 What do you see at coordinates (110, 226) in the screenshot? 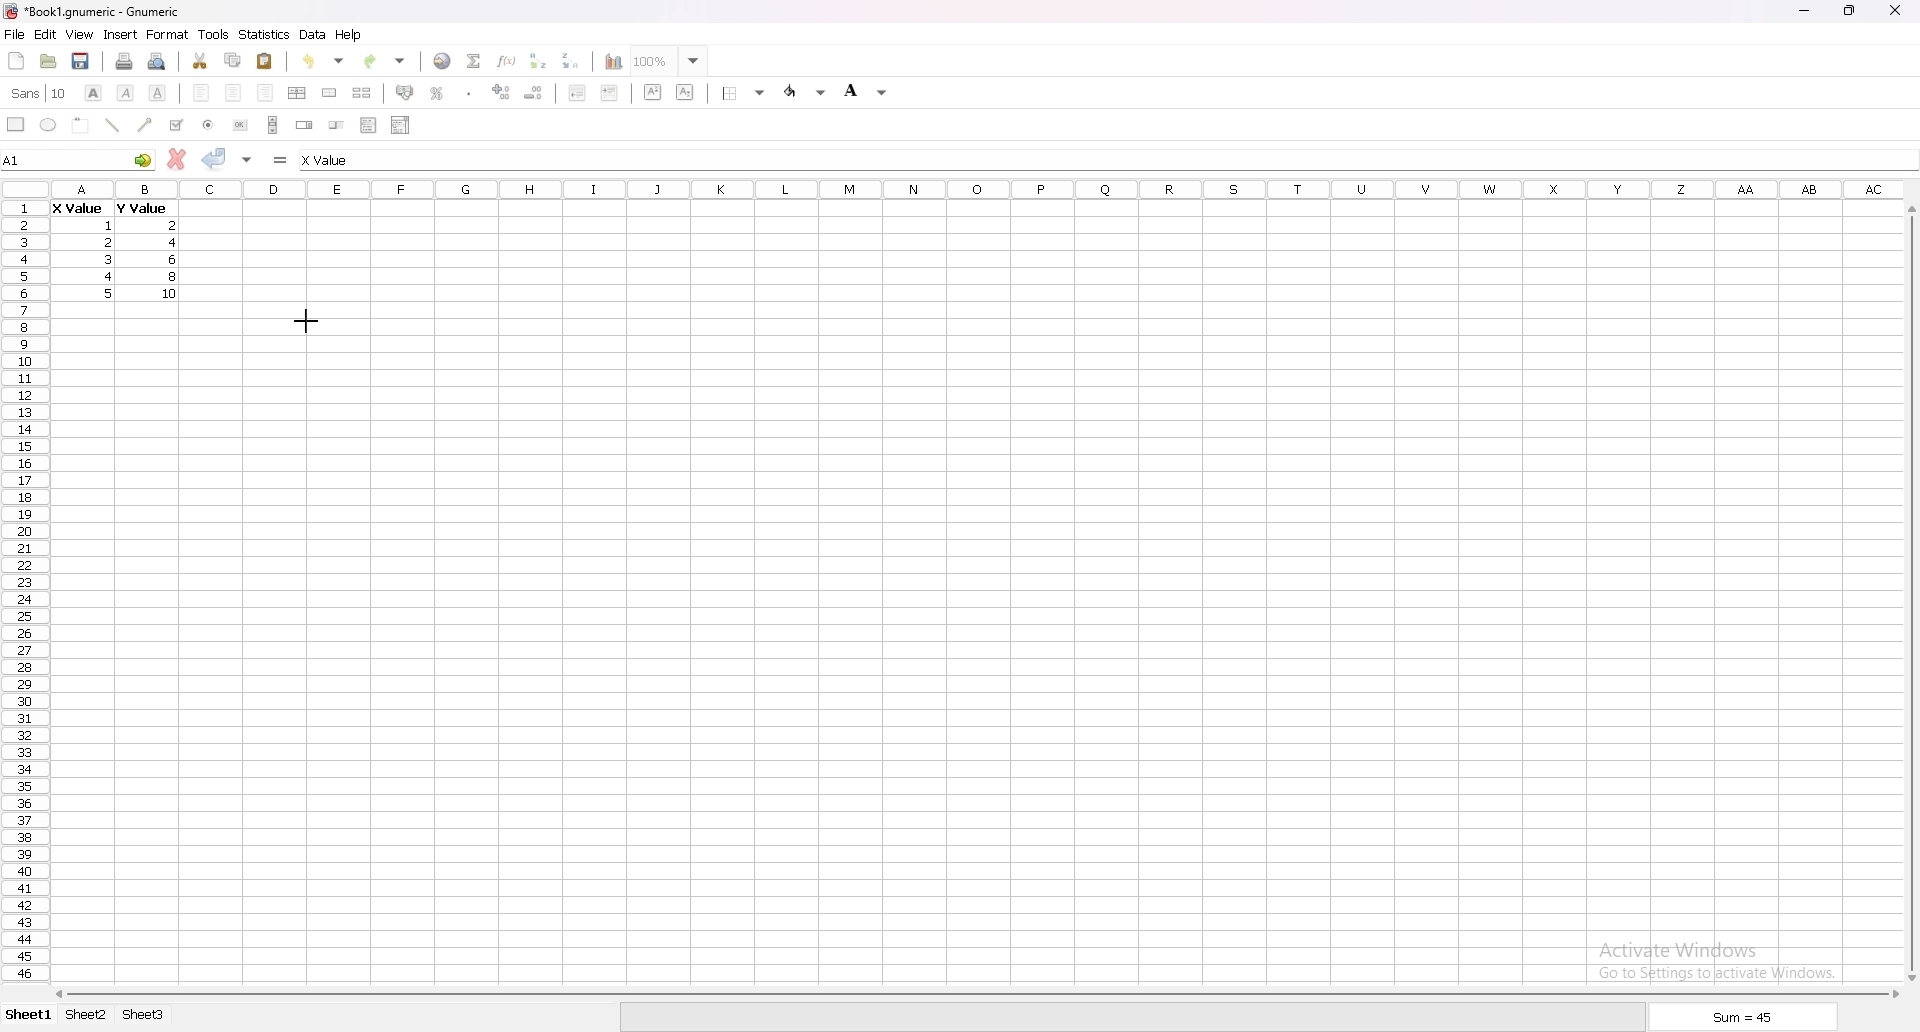
I see `value` at bounding box center [110, 226].